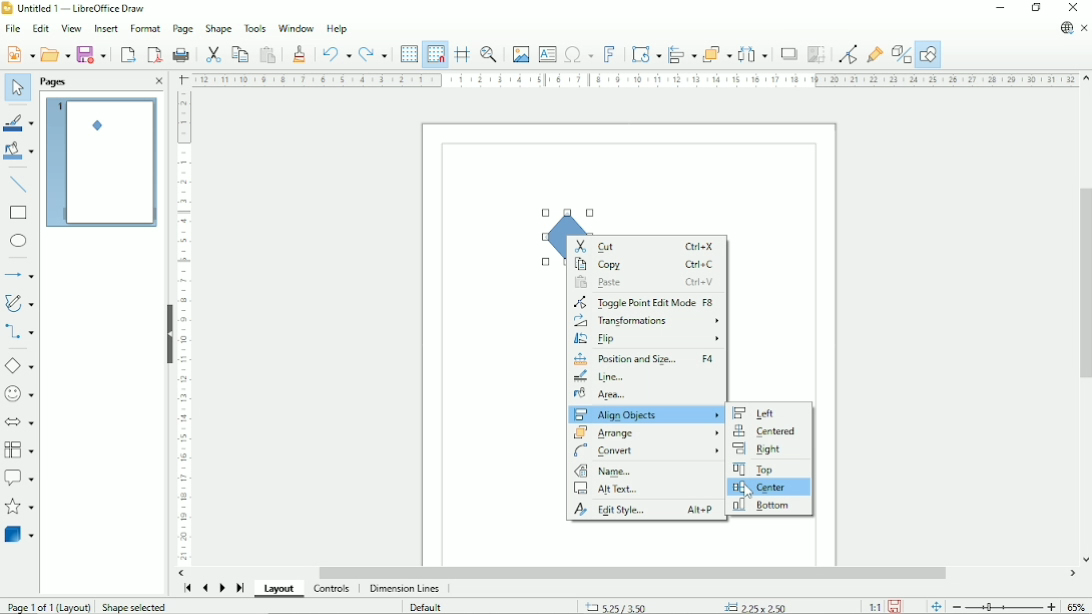 This screenshot has width=1092, height=614. I want to click on Shadow, so click(788, 53).